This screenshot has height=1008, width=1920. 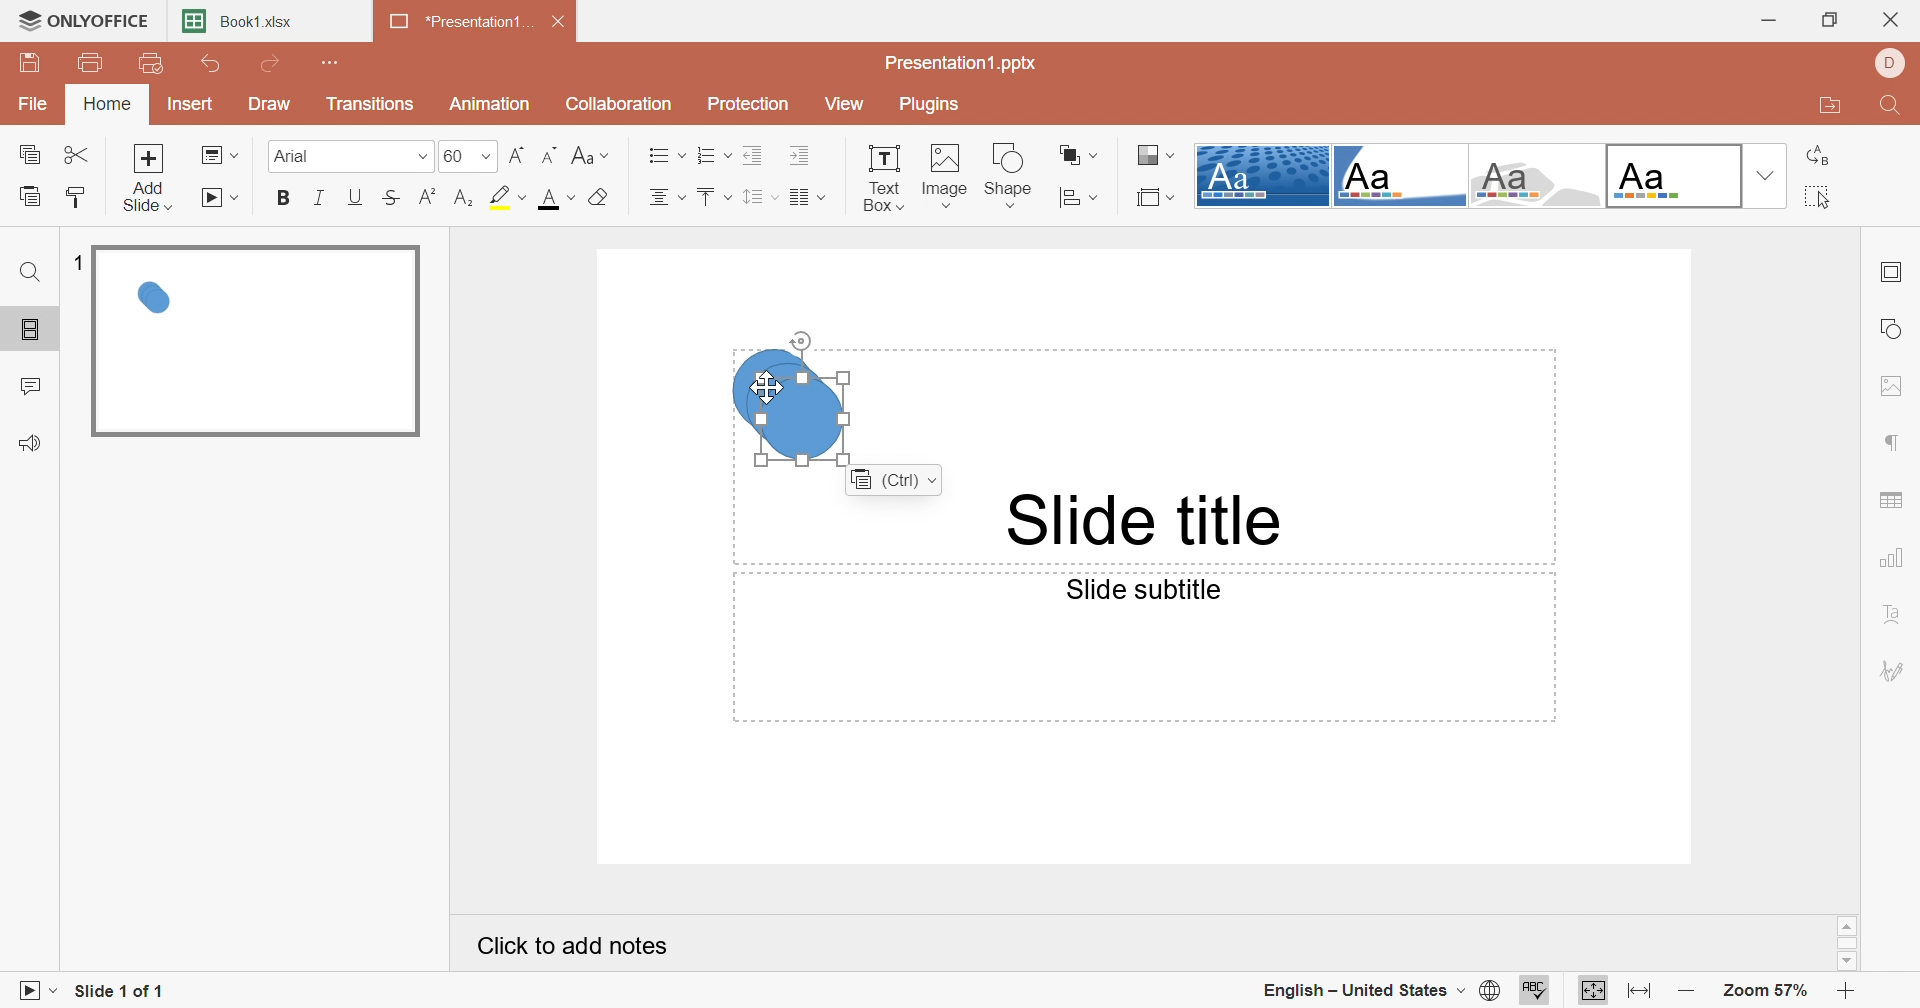 I want to click on (Ctrl), so click(x=894, y=480).